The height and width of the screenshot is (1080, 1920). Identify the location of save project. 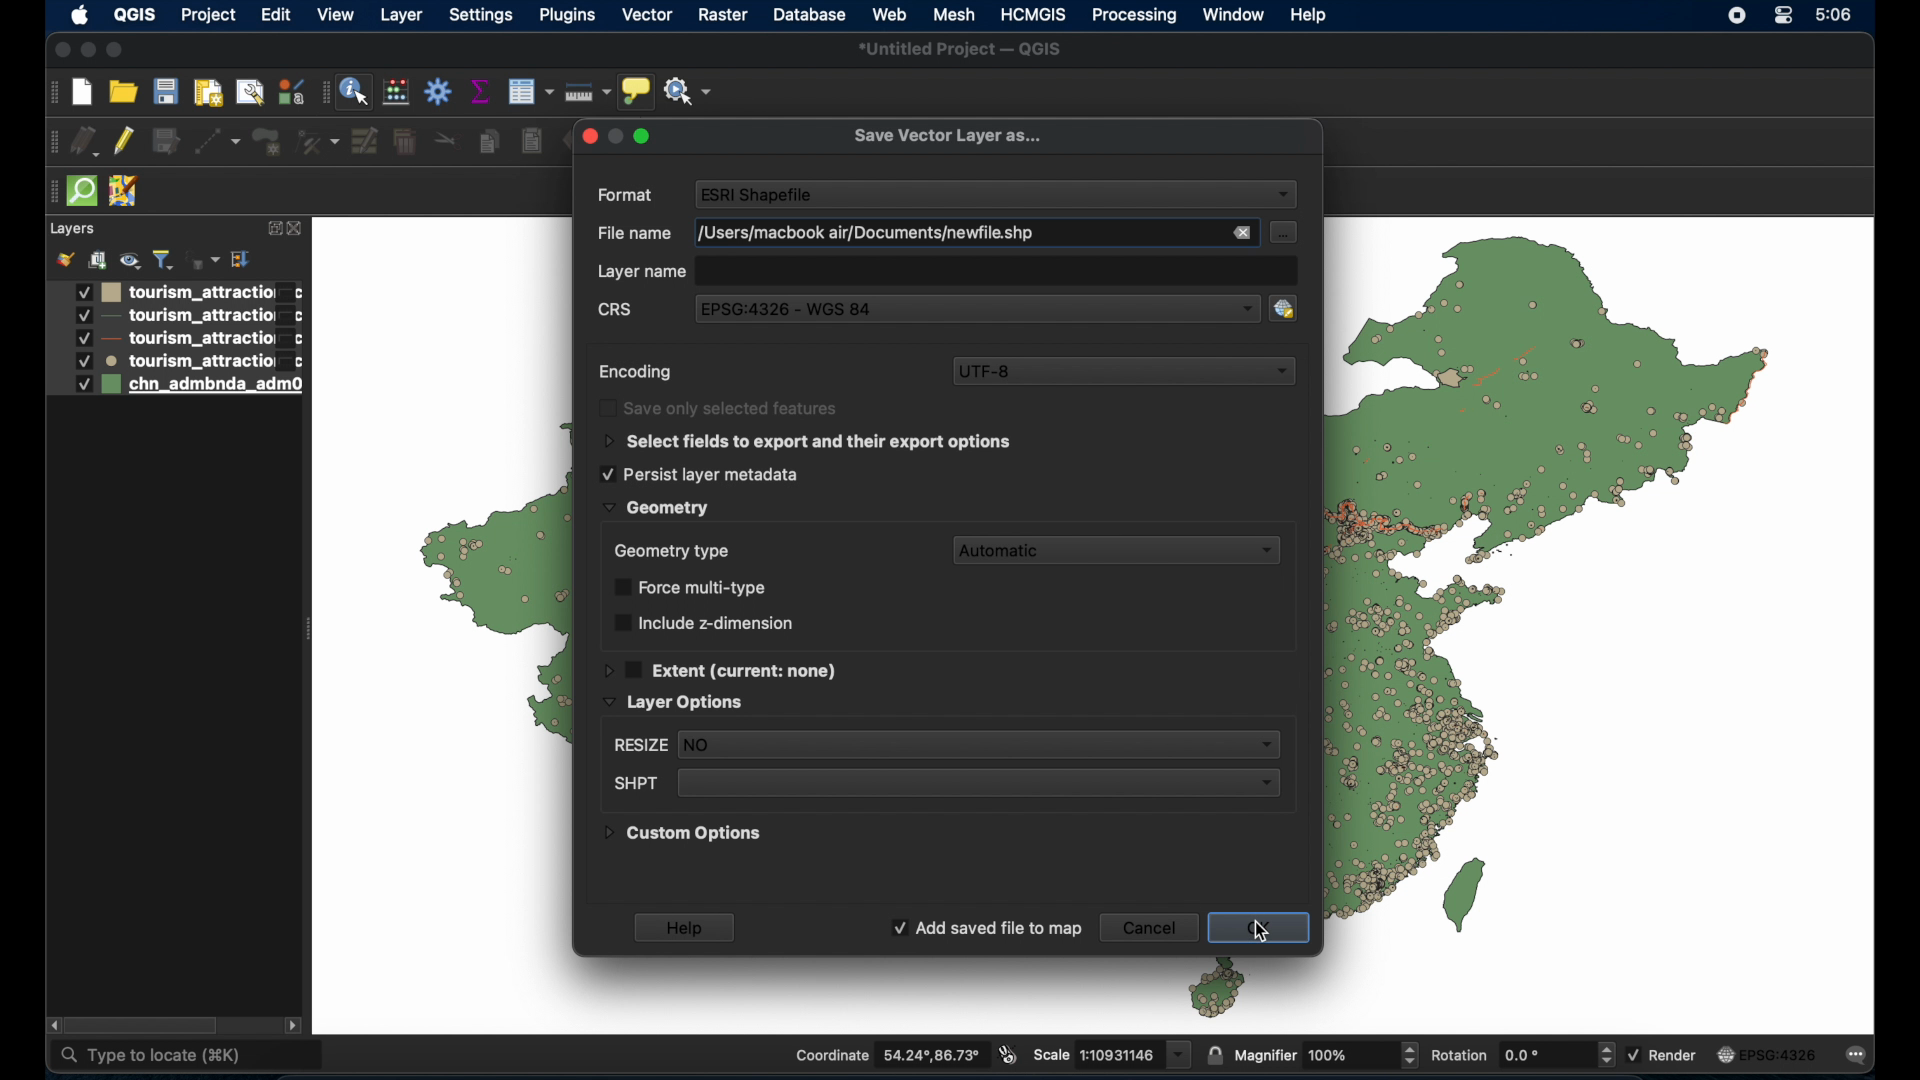
(165, 91).